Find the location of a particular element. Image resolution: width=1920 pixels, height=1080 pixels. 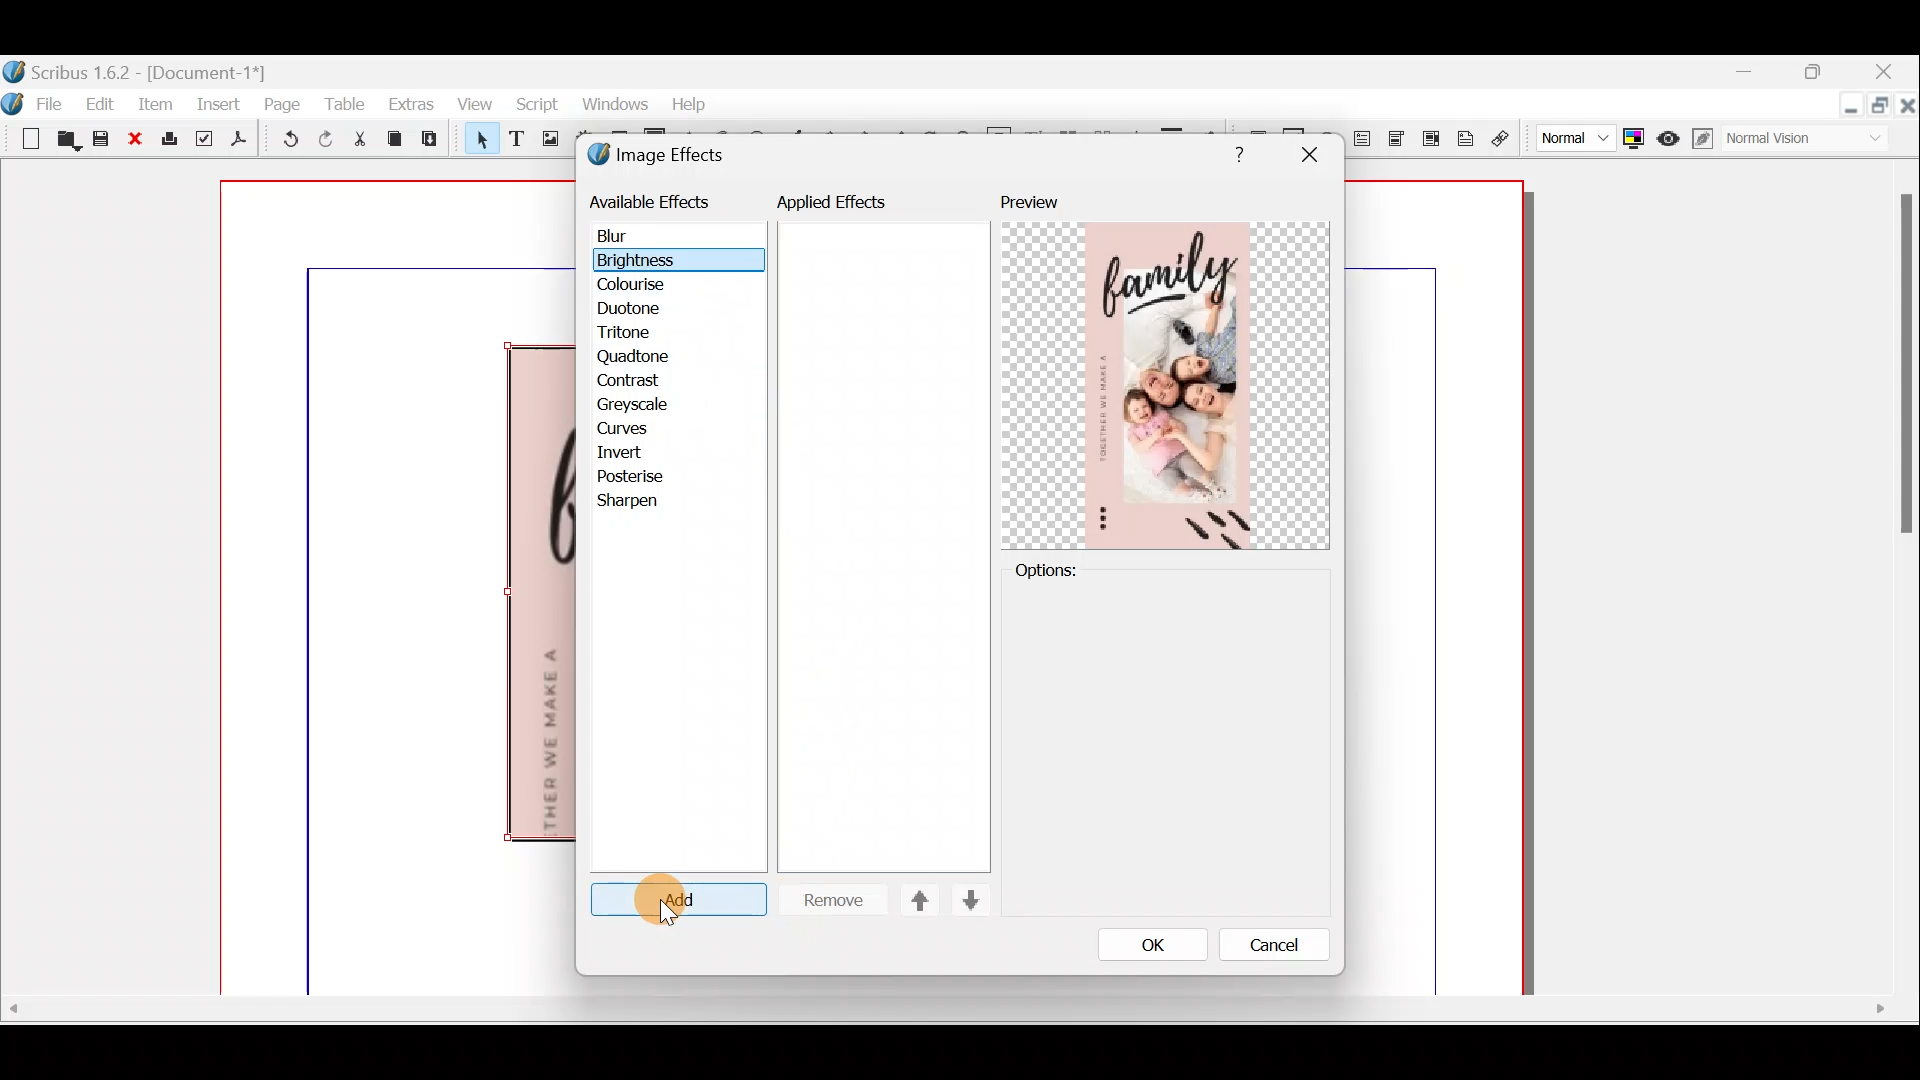

Colourise is located at coordinates (641, 286).